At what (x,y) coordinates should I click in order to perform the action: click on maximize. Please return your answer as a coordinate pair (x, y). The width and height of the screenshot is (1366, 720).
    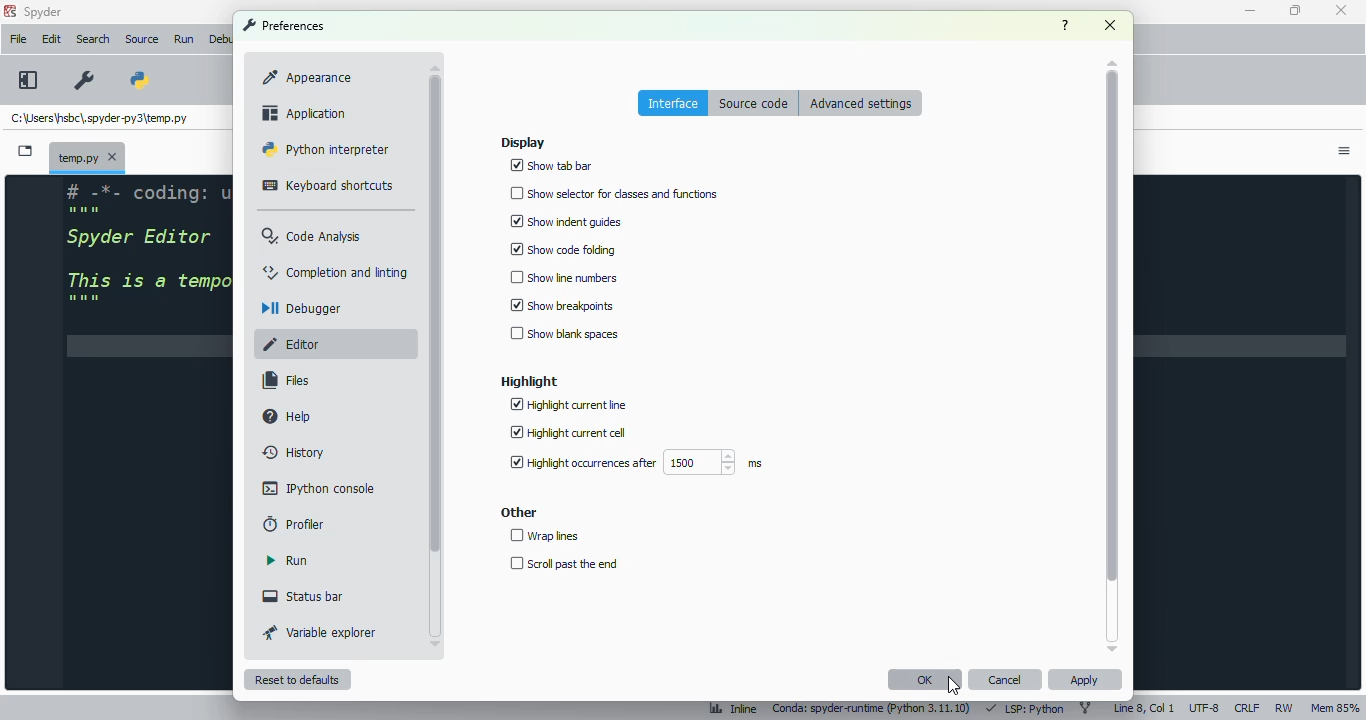
    Looking at the image, I should click on (1297, 10).